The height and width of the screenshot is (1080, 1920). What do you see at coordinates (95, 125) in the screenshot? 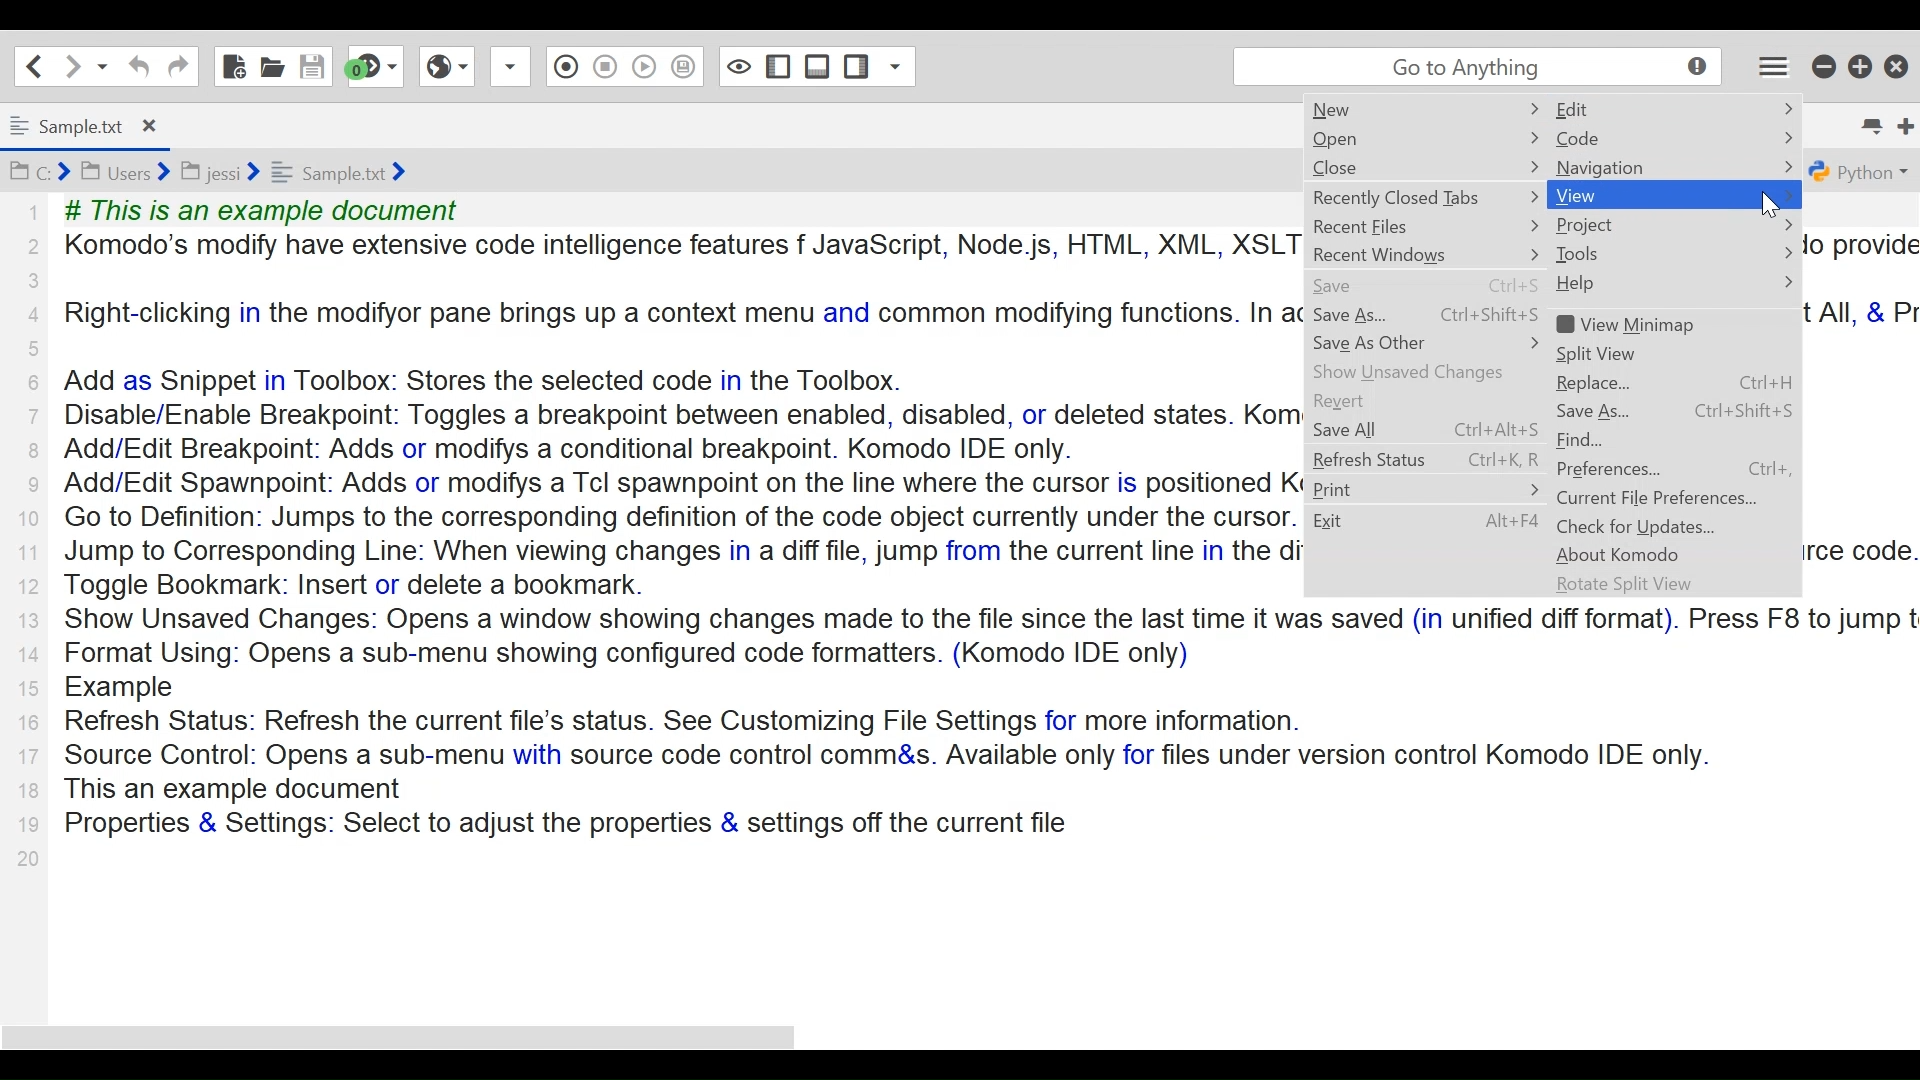
I see `Sample.txt` at bounding box center [95, 125].